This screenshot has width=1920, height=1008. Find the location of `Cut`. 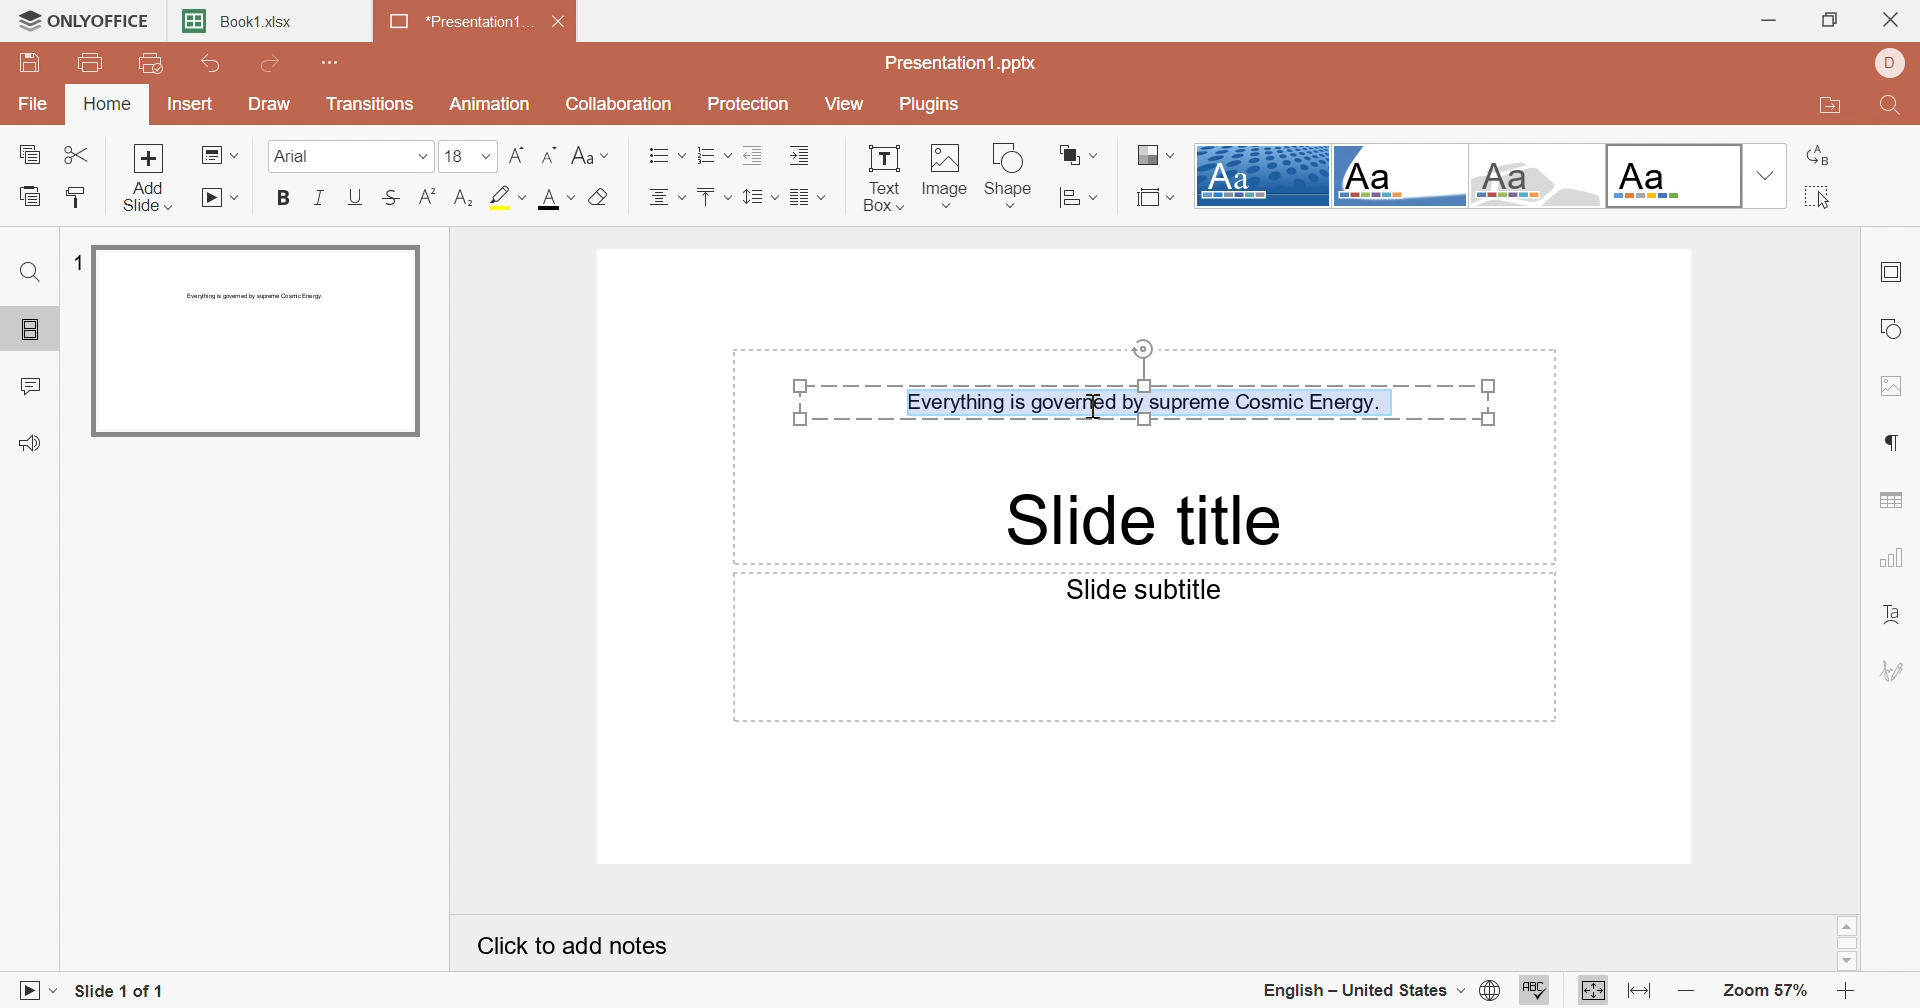

Cut is located at coordinates (76, 156).